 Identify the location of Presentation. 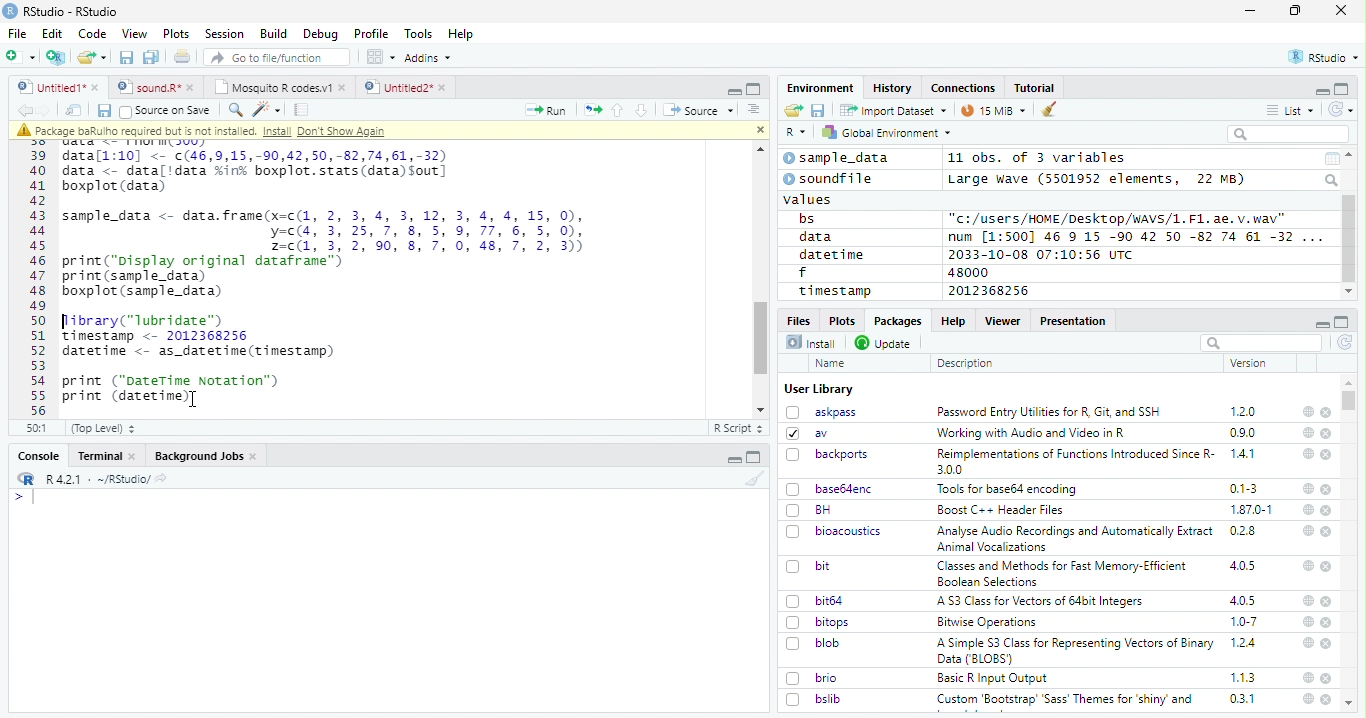
(1074, 321).